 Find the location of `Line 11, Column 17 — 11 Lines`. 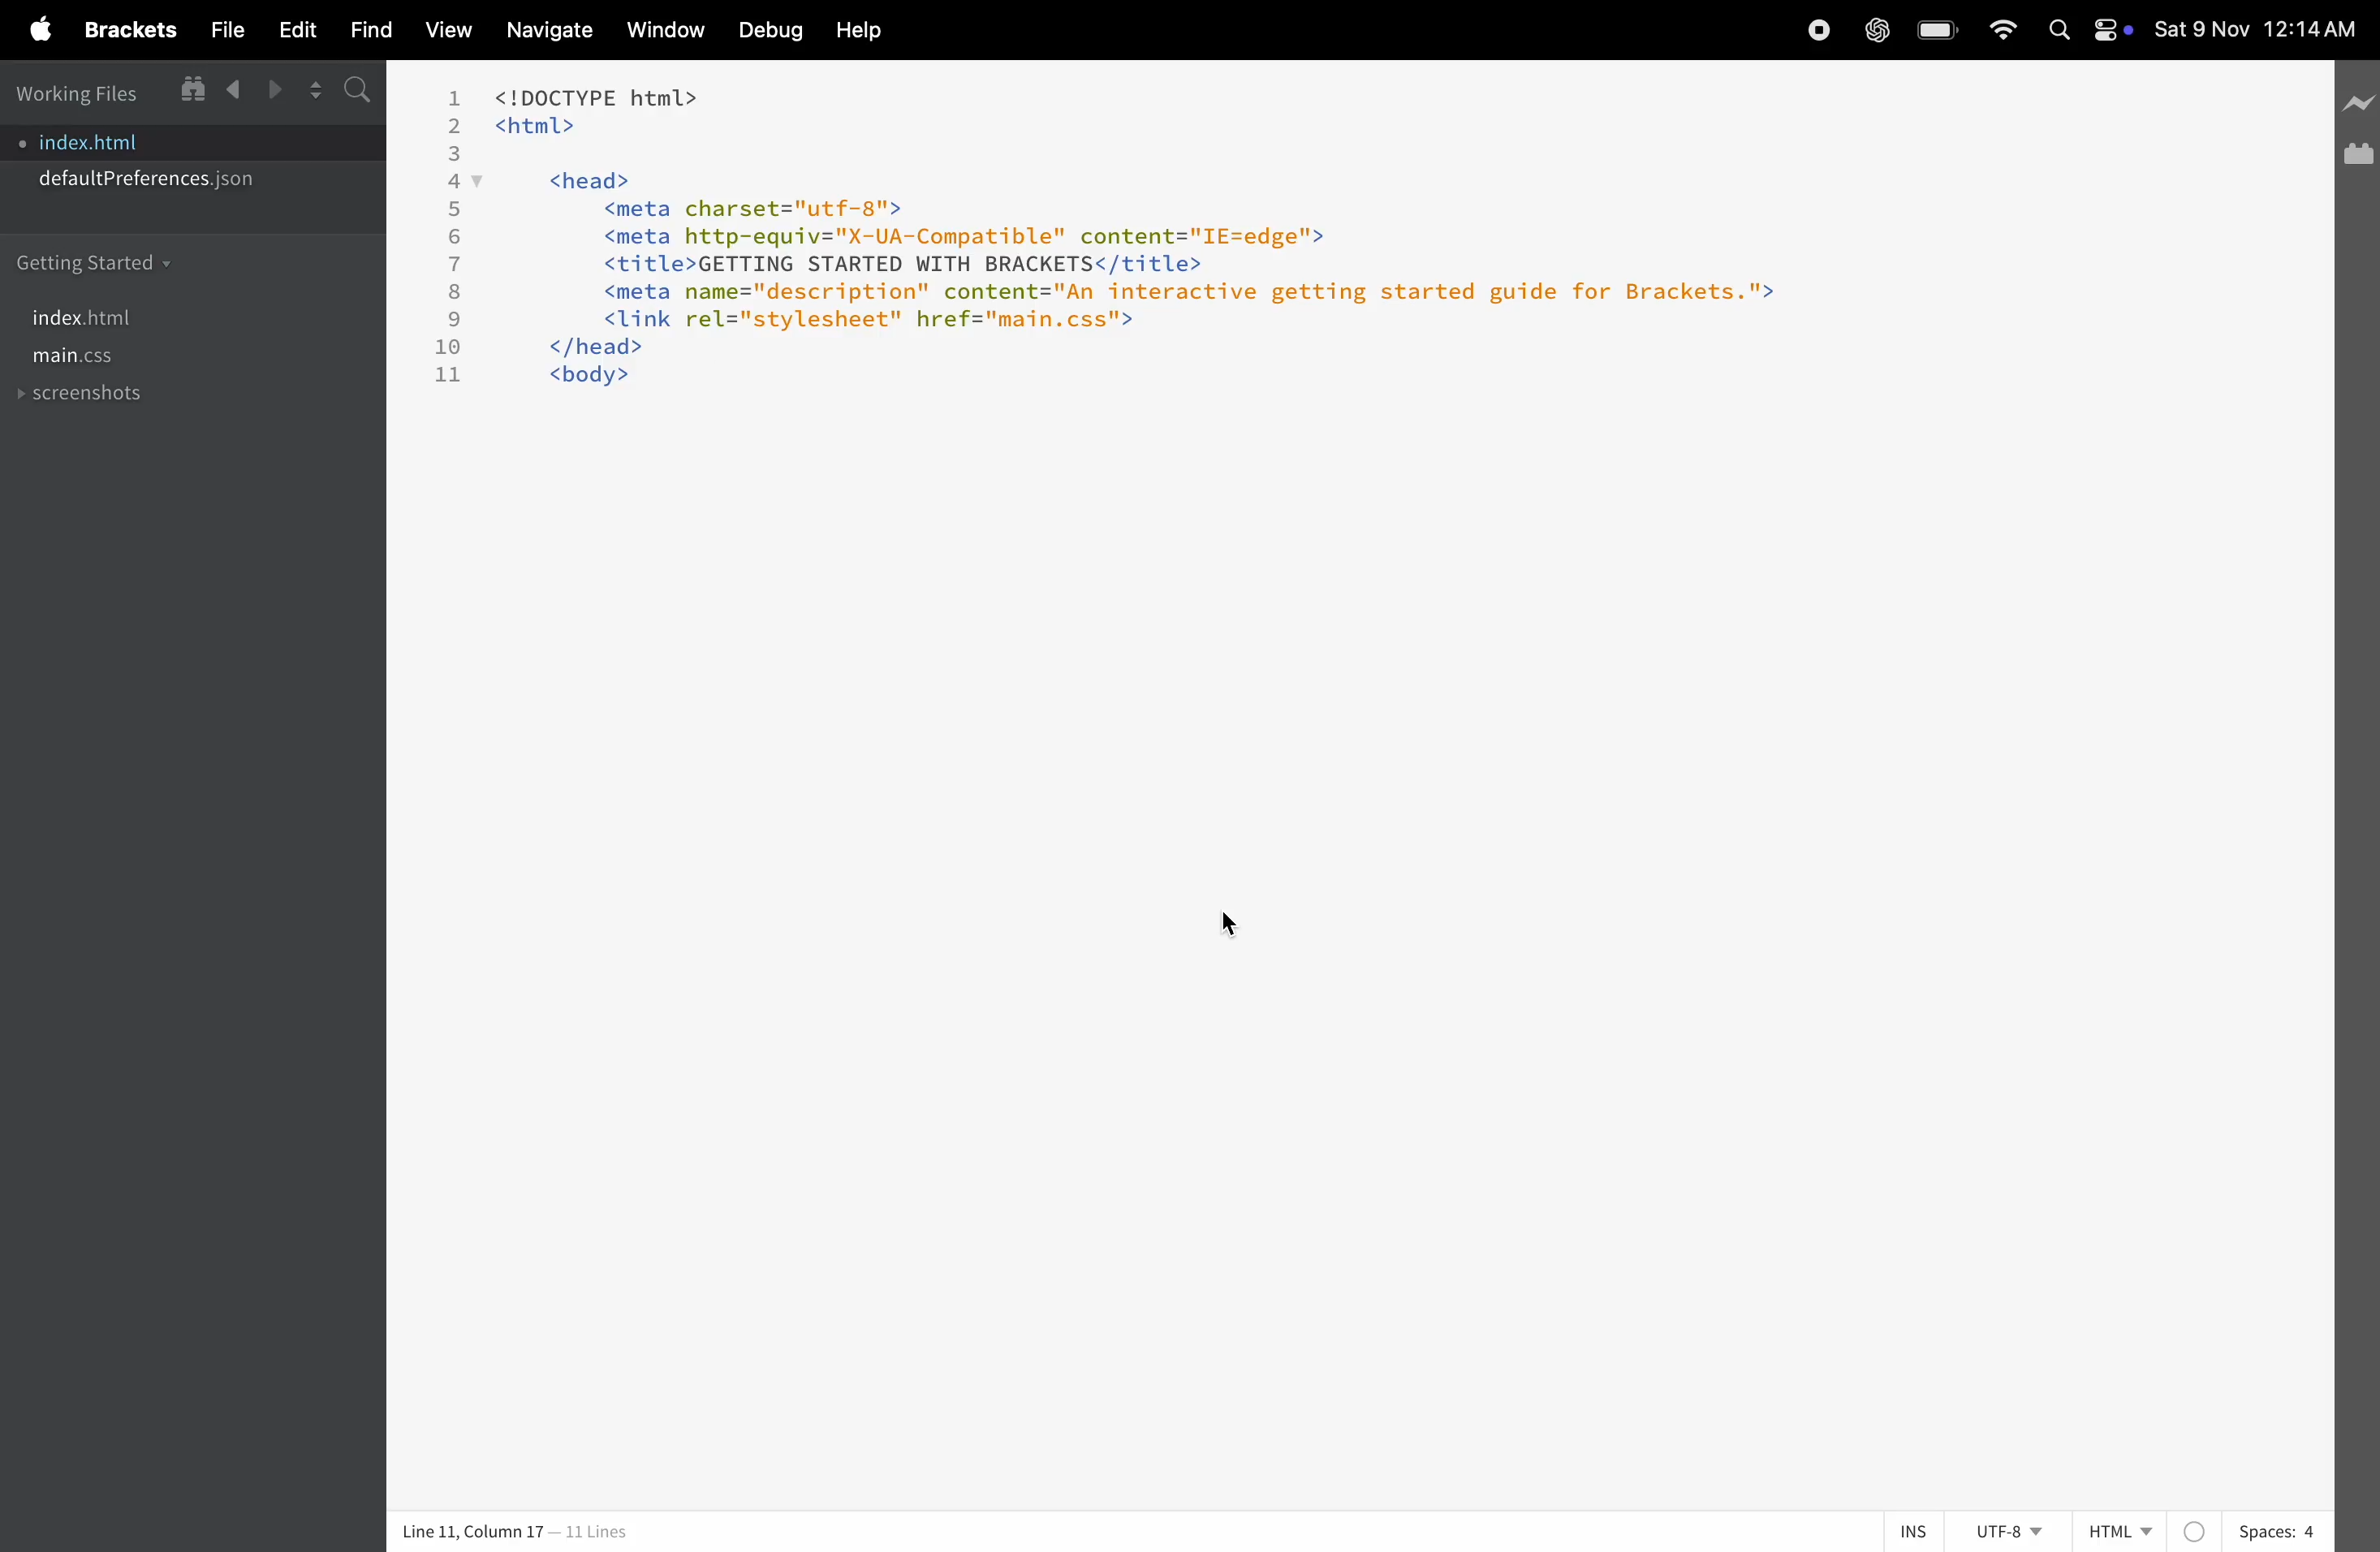

Line 11, Column 17 — 11 Lines is located at coordinates (521, 1530).